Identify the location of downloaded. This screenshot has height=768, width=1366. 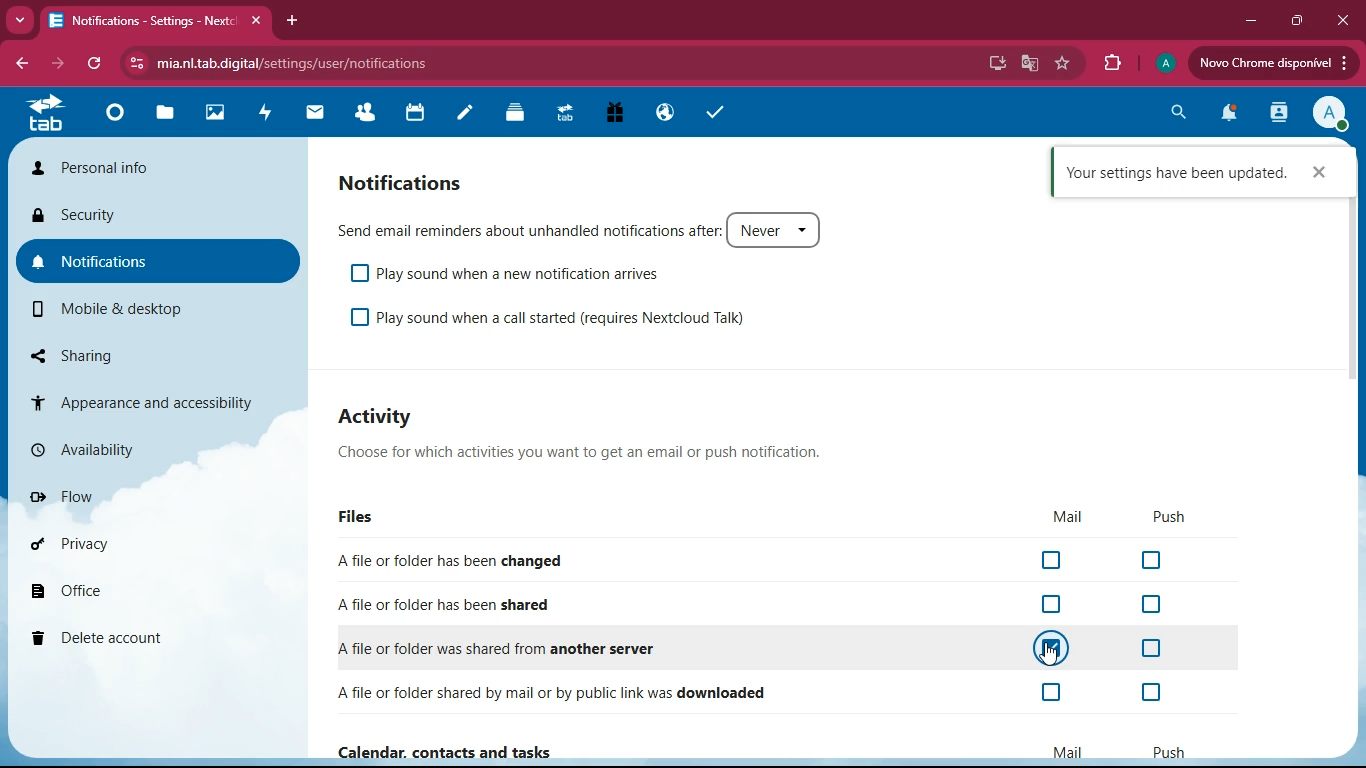
(568, 692).